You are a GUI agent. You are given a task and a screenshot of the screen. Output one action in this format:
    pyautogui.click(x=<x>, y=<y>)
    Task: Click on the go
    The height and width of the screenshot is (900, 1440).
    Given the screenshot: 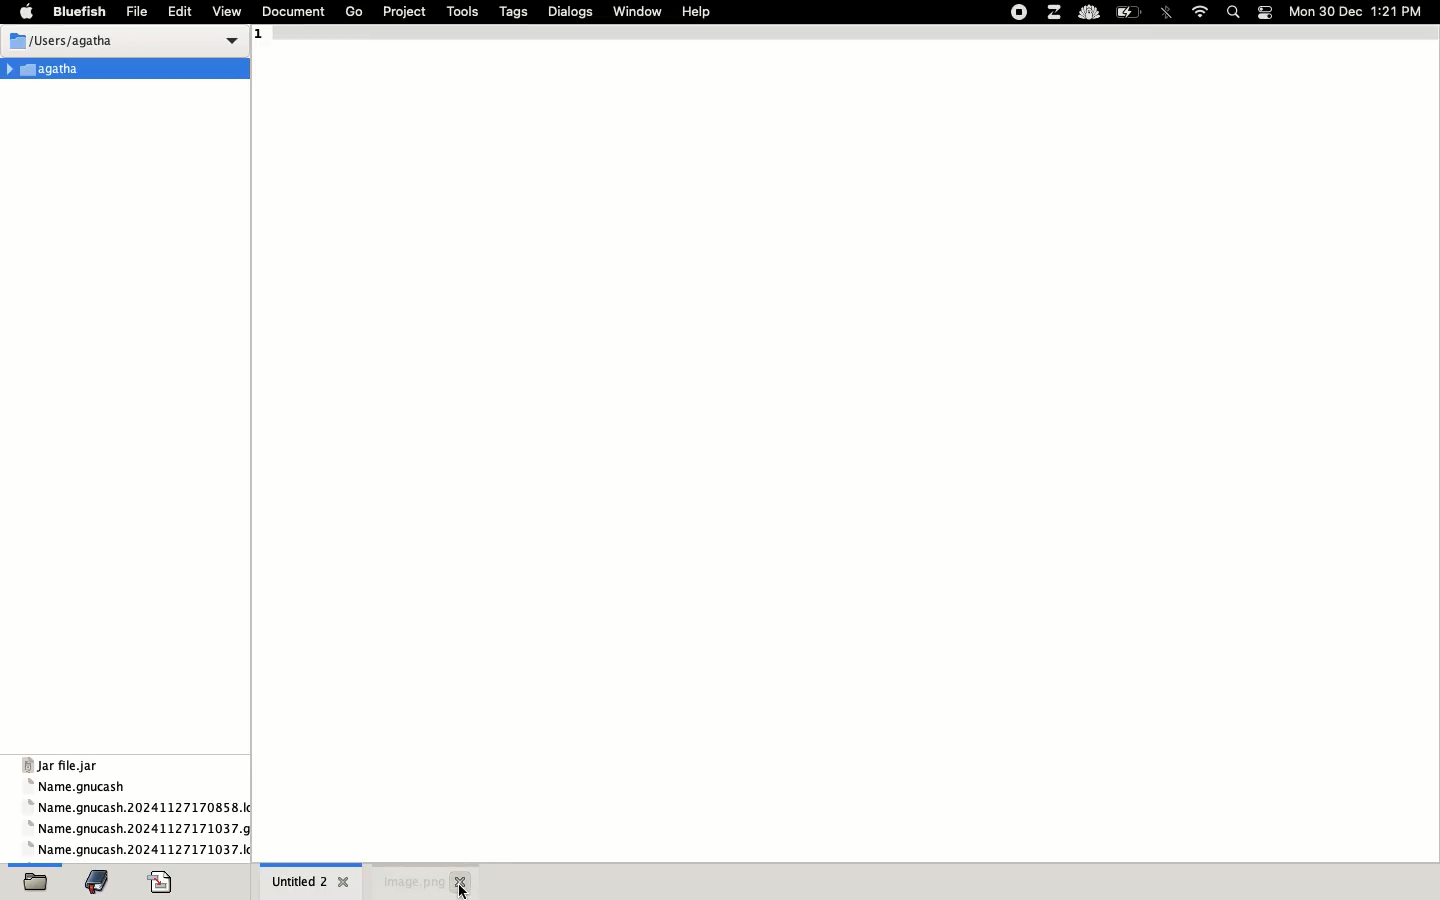 What is the action you would take?
    pyautogui.click(x=355, y=13)
    